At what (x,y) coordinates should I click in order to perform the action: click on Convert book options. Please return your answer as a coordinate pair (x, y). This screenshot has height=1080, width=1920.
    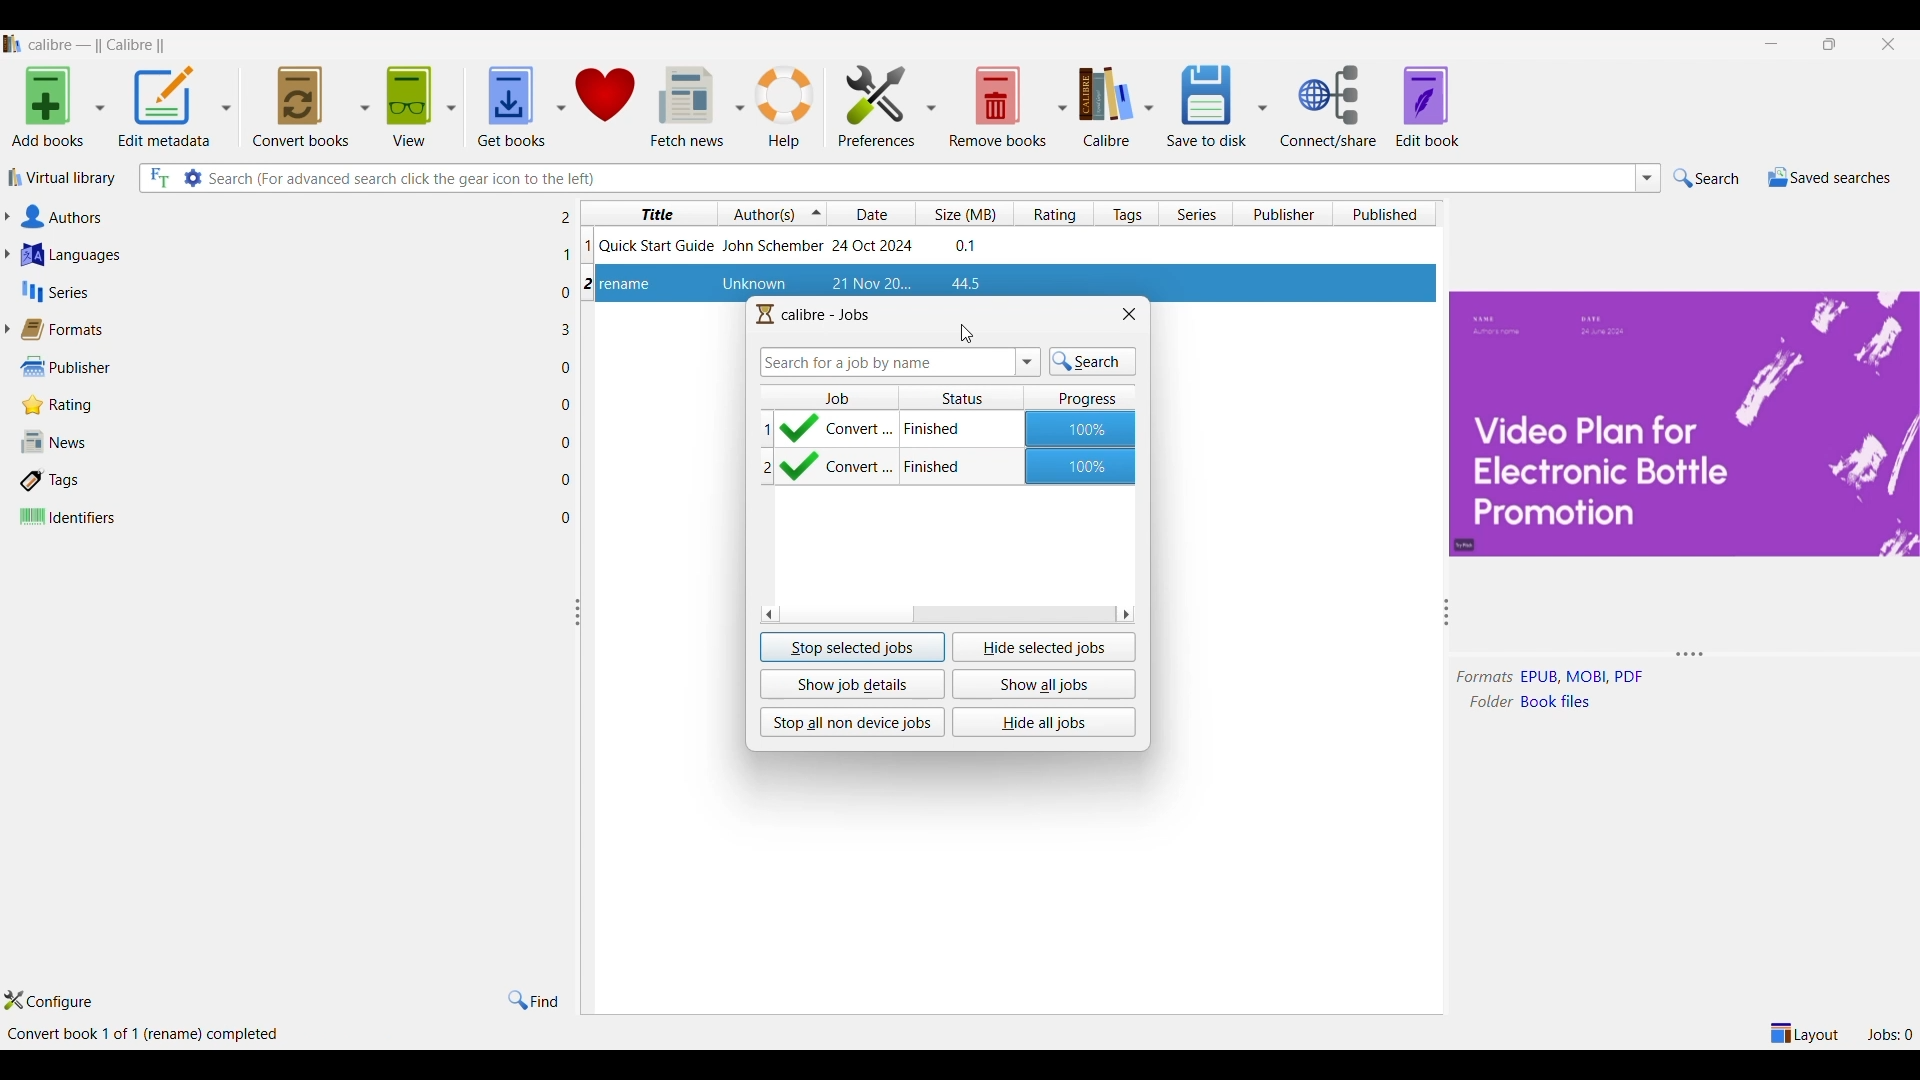
    Looking at the image, I should click on (364, 106).